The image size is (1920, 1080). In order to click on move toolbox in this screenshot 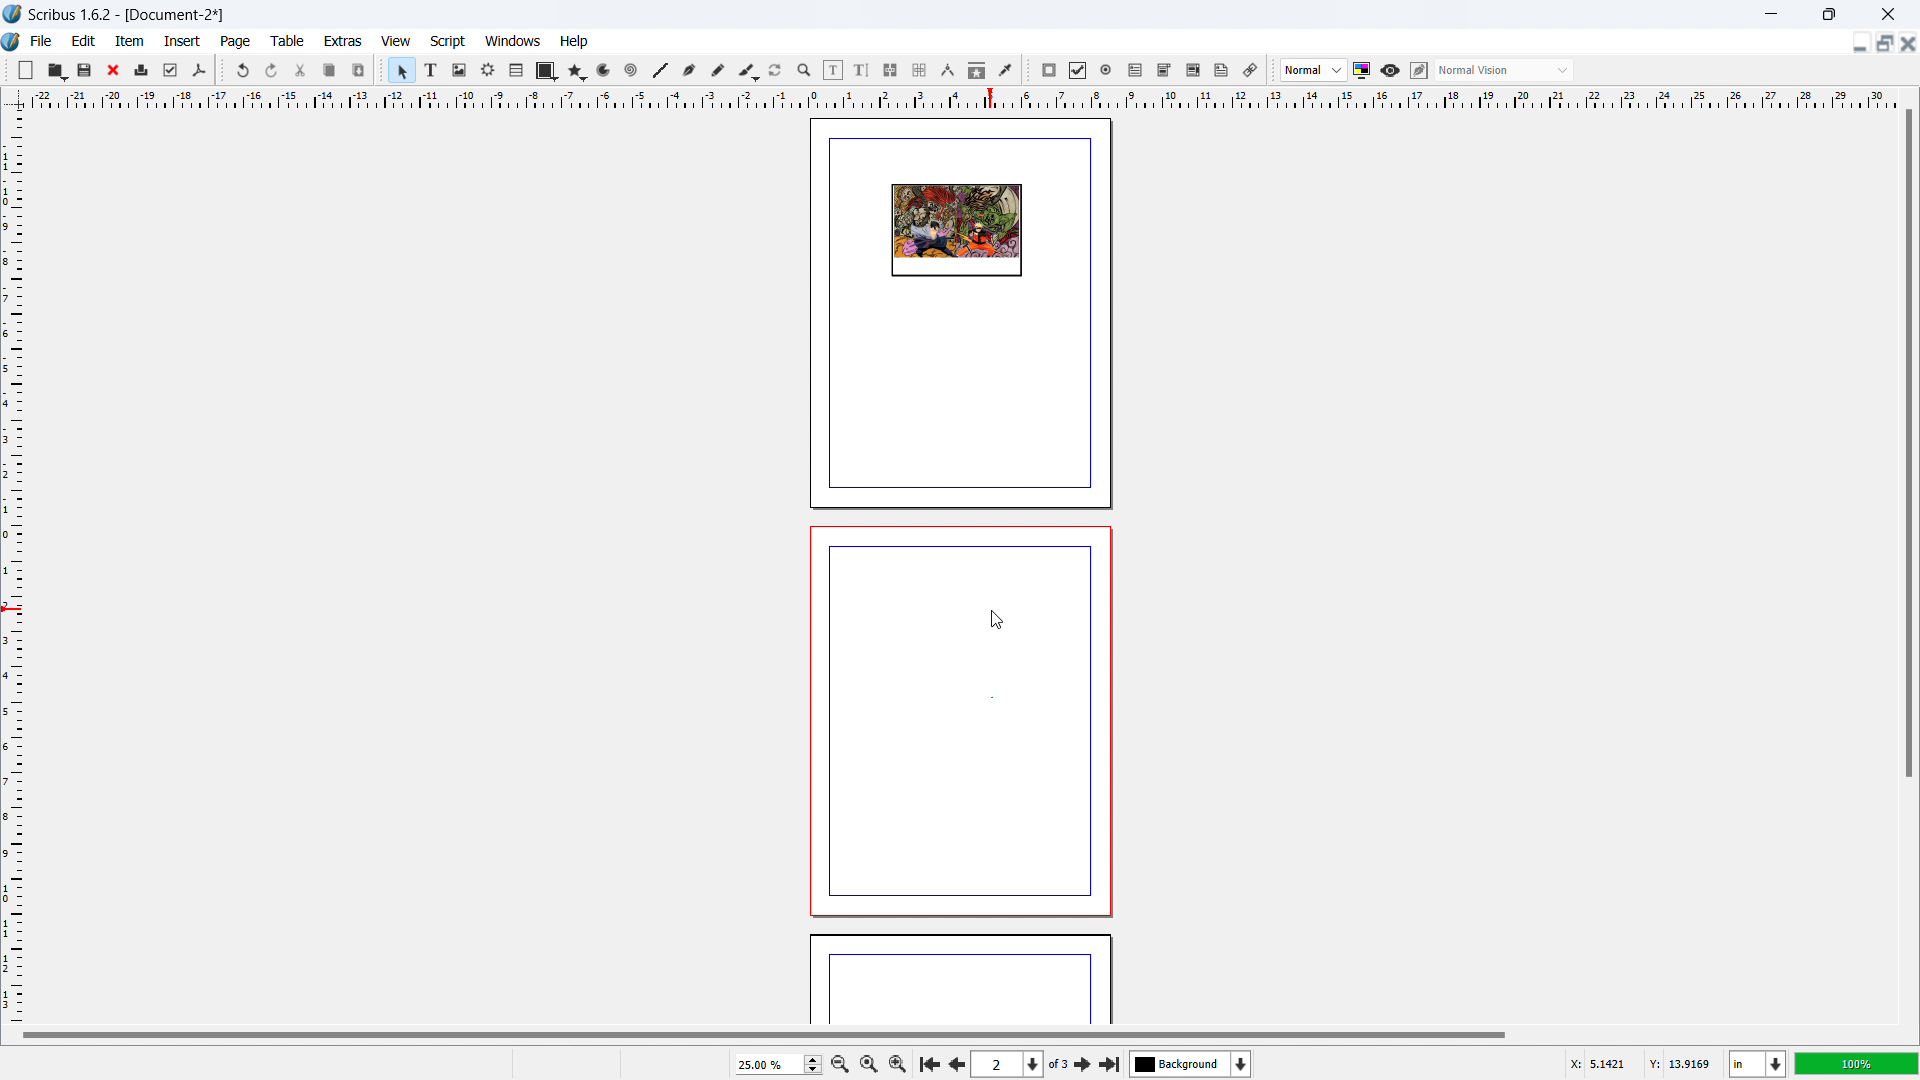, I will do `click(222, 69)`.